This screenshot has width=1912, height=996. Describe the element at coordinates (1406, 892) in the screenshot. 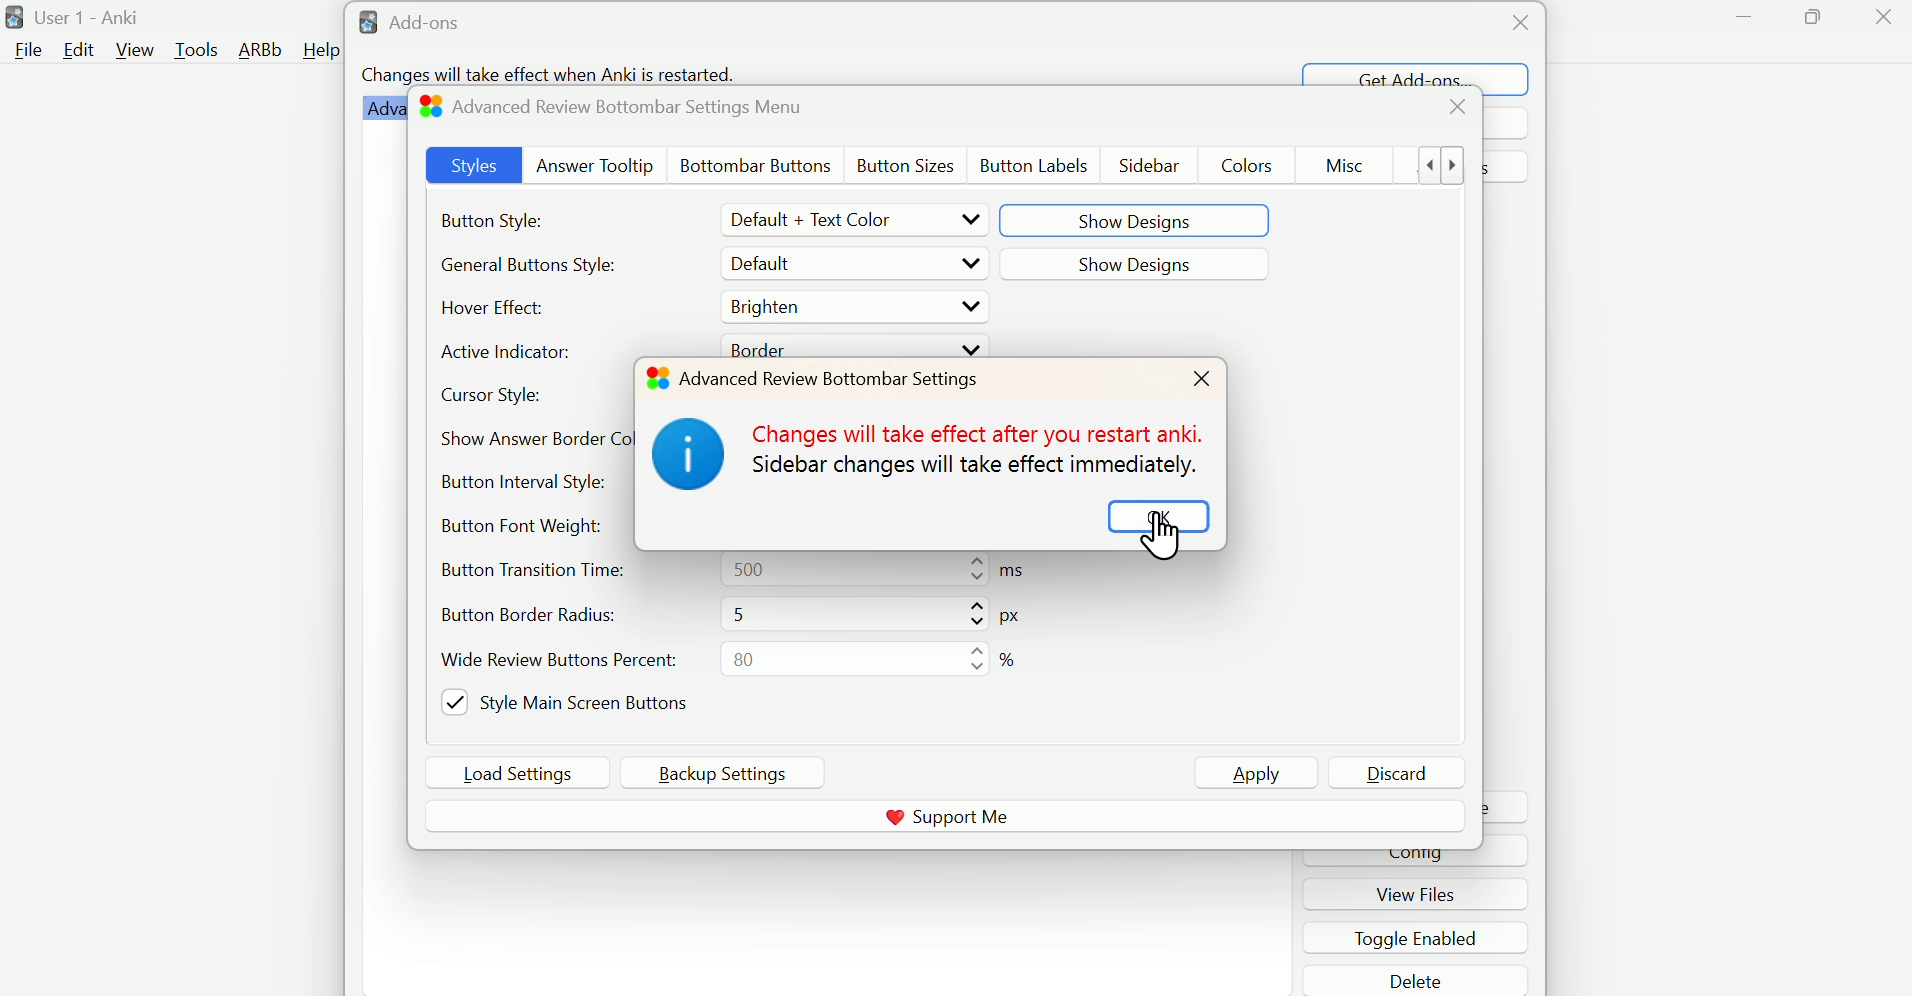

I see `view files` at that location.